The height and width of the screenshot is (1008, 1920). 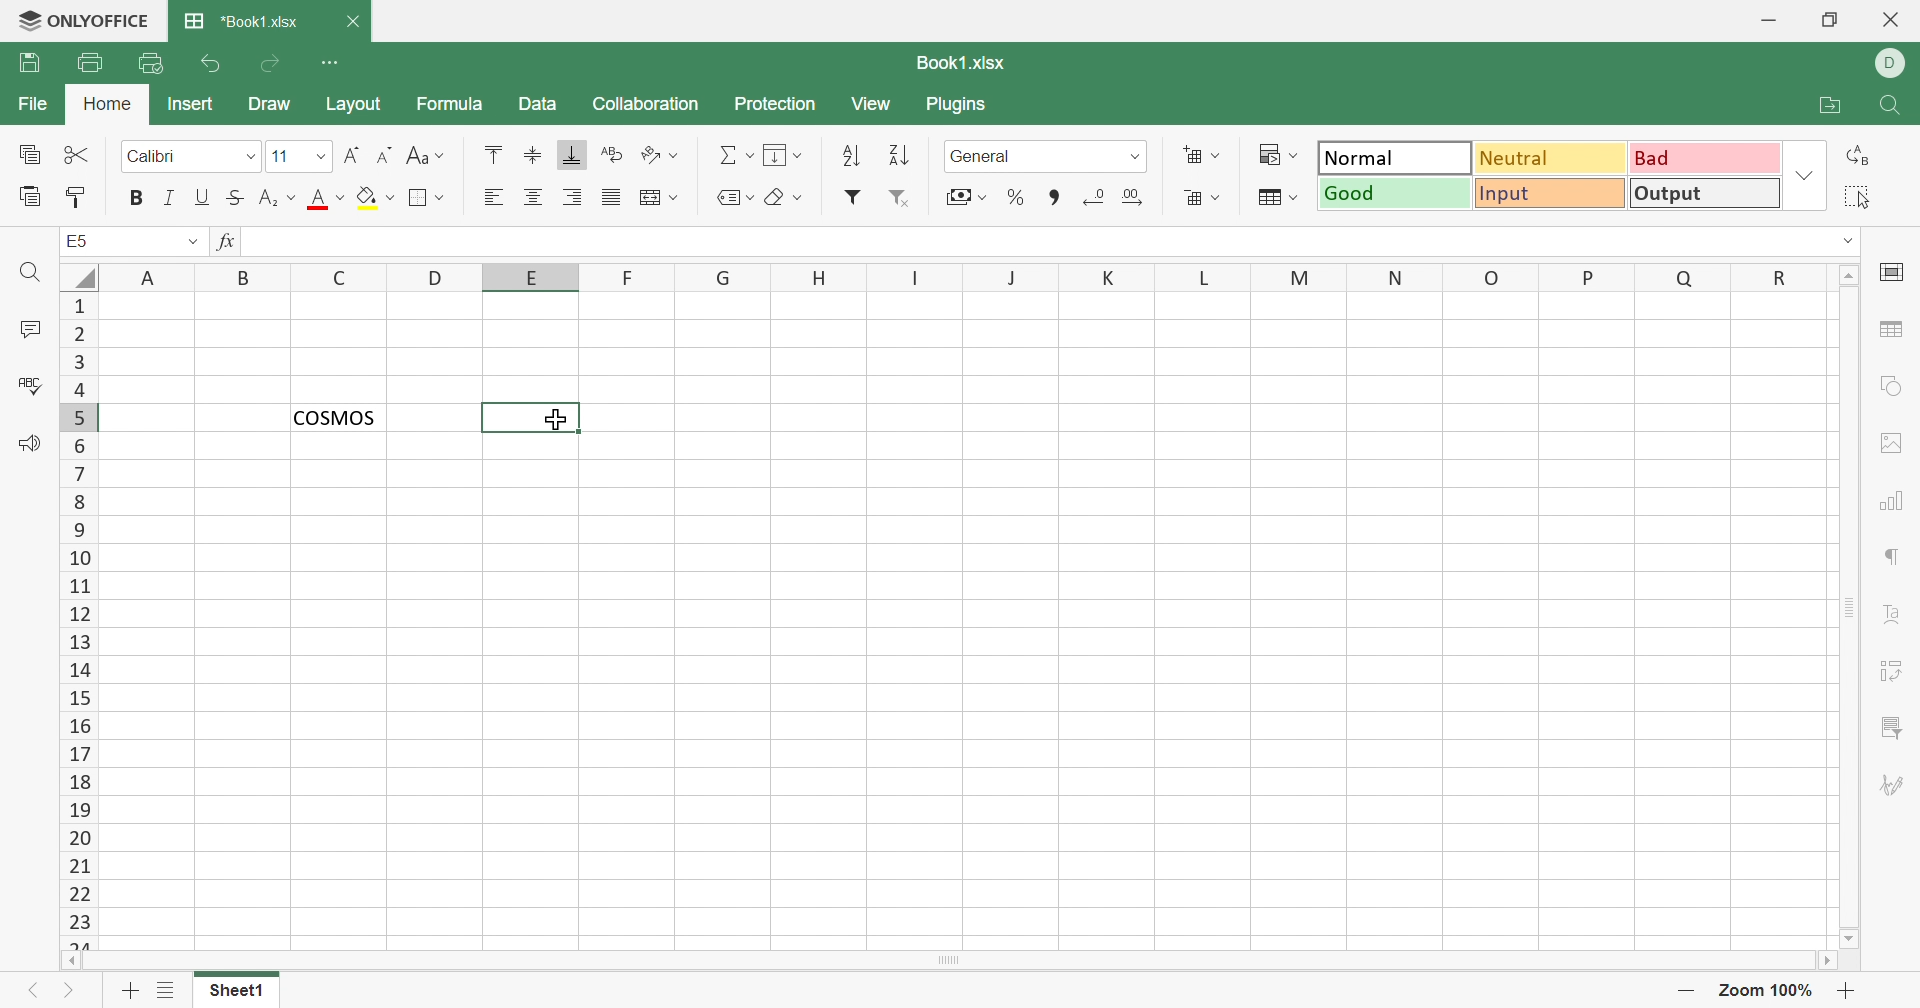 What do you see at coordinates (732, 158) in the screenshot?
I see `Summation` at bounding box center [732, 158].